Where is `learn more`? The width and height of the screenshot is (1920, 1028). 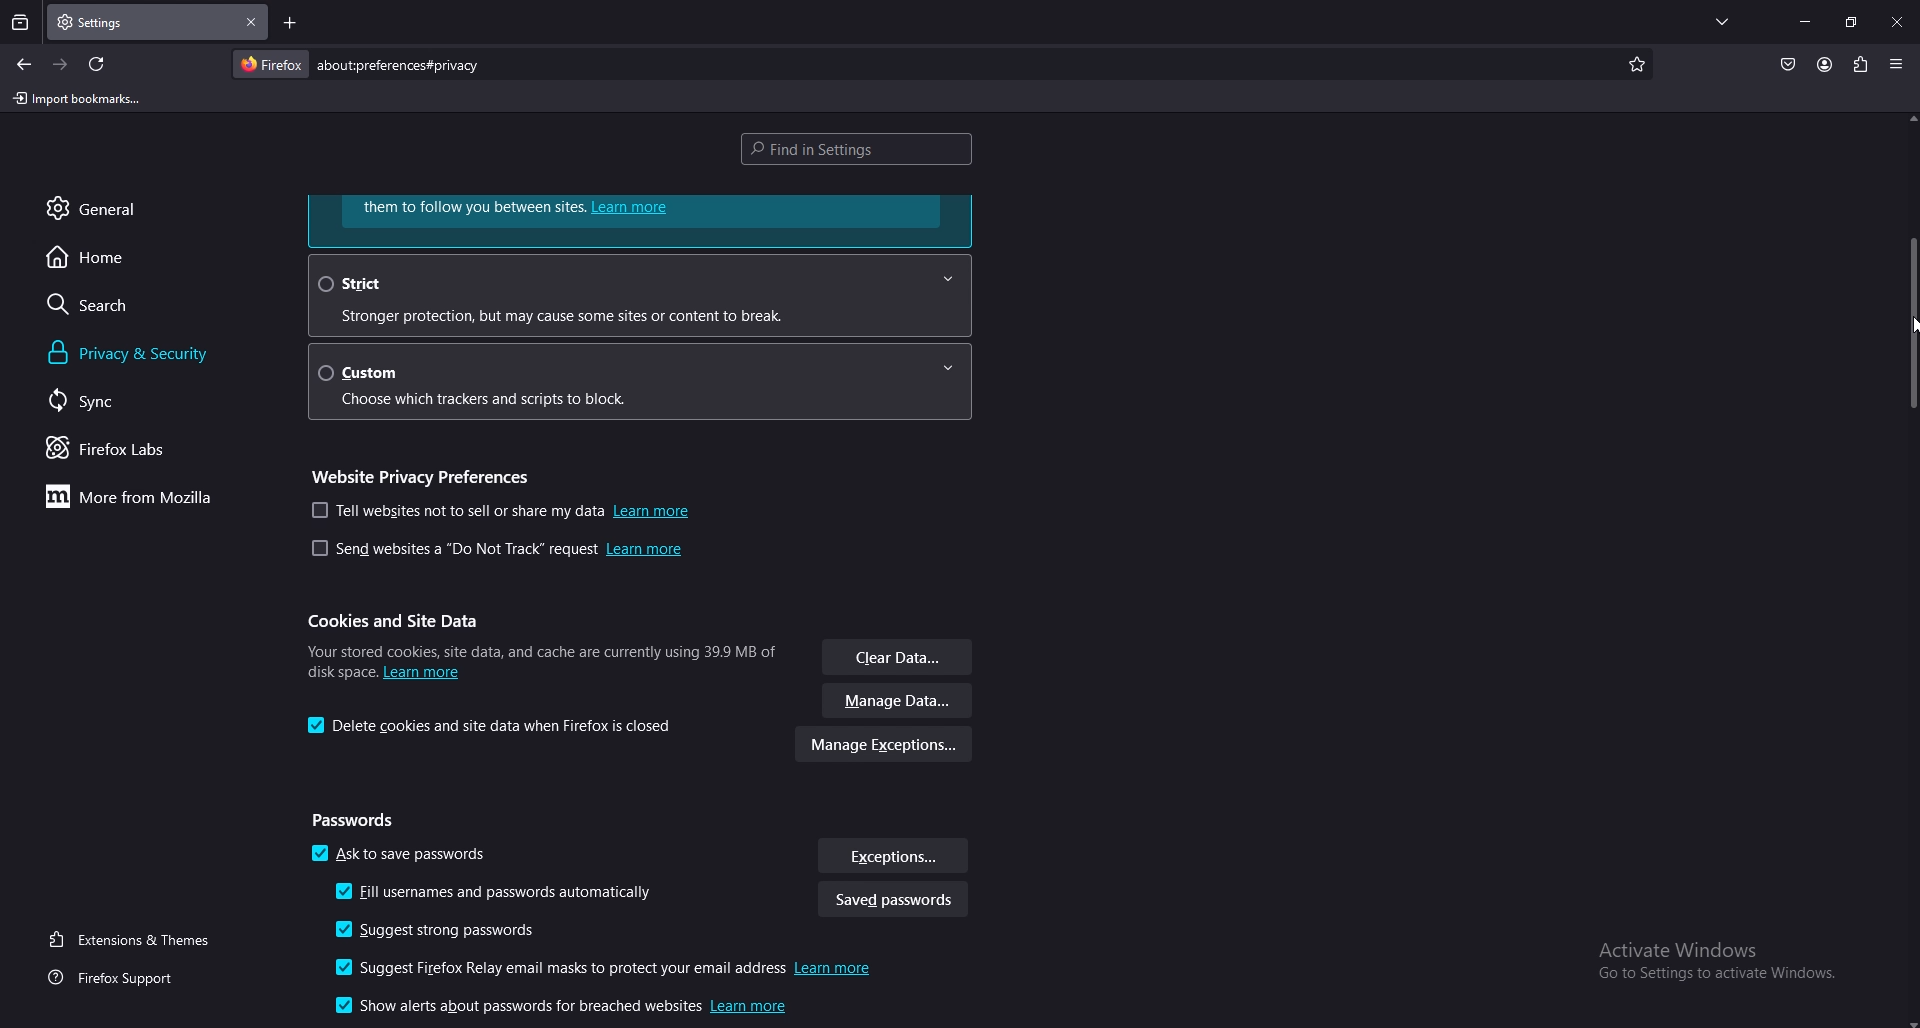 learn more is located at coordinates (641, 220).